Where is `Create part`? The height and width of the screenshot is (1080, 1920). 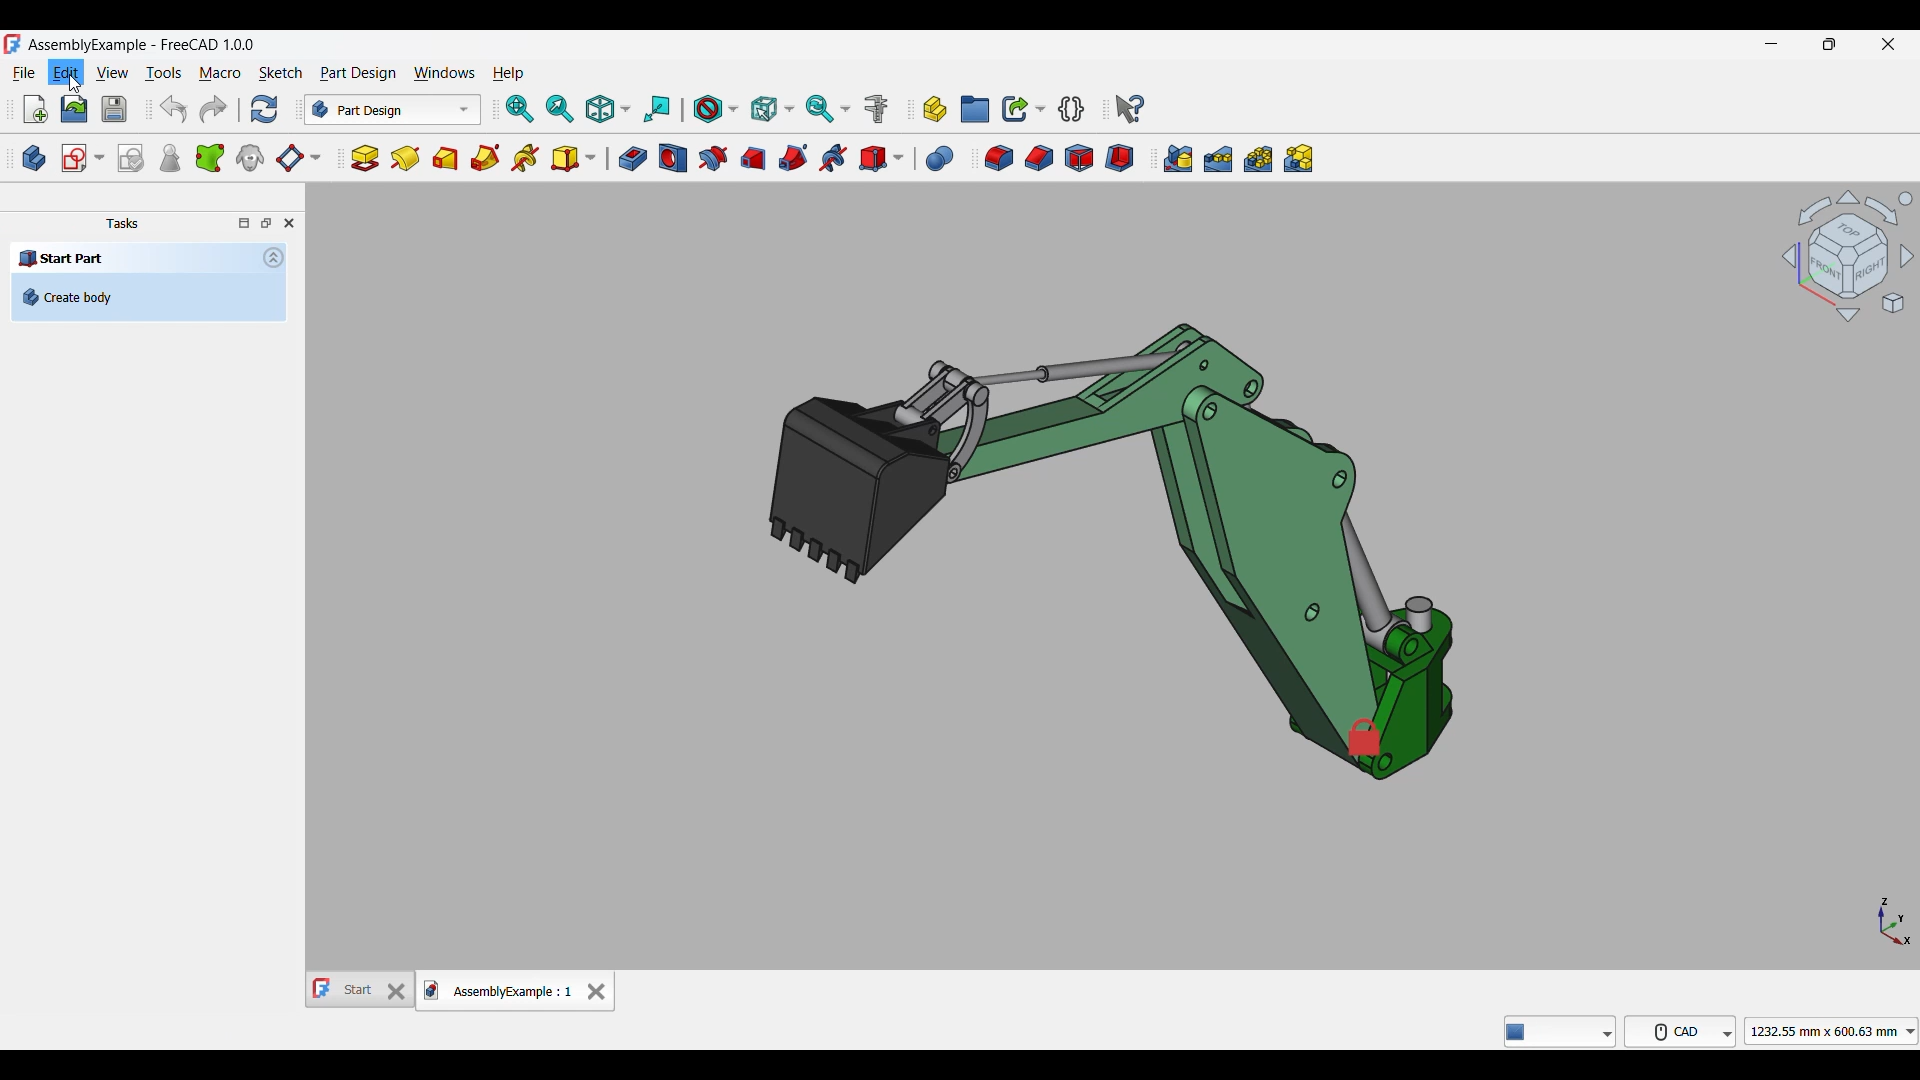 Create part is located at coordinates (936, 110).